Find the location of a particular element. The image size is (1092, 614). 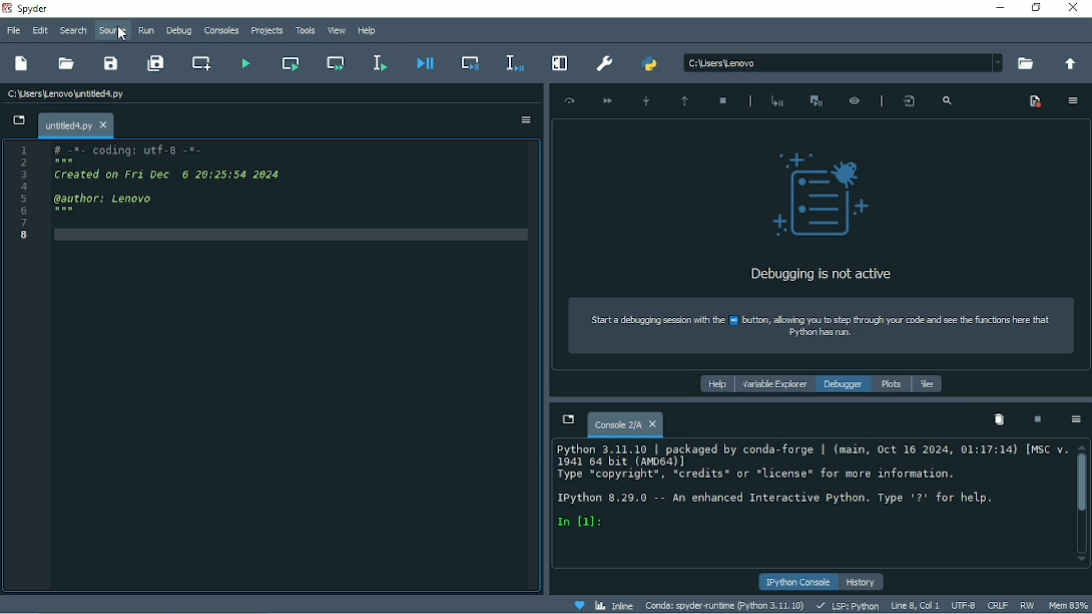

Help is located at coordinates (715, 385).